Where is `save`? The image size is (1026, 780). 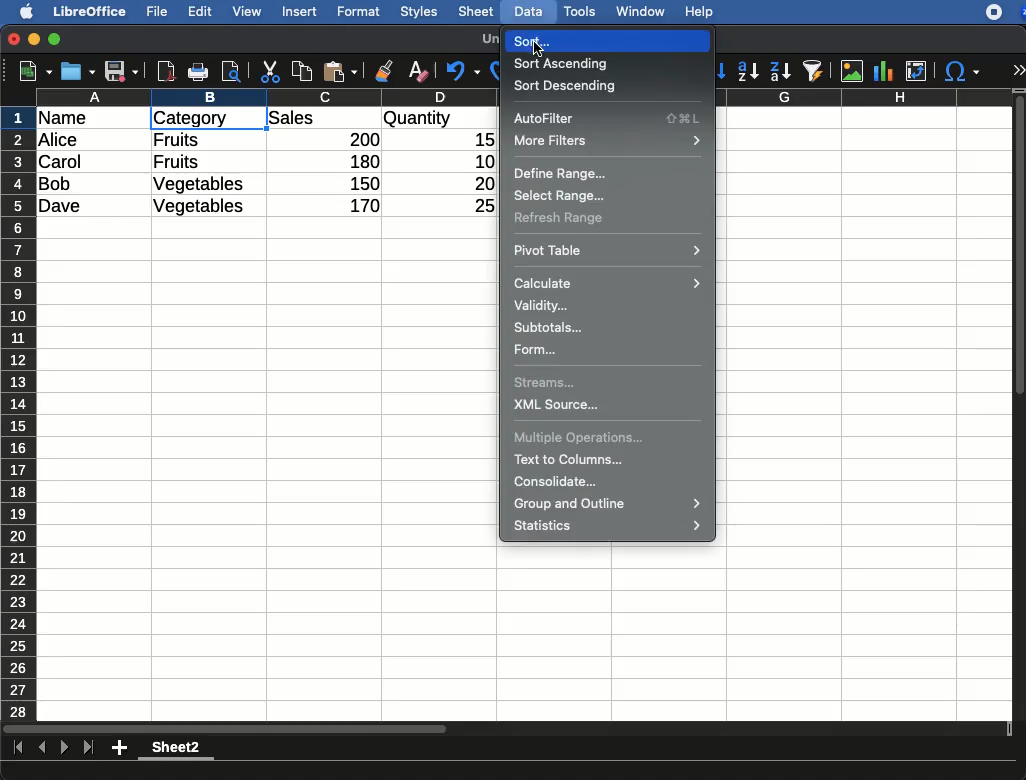 save is located at coordinates (79, 71).